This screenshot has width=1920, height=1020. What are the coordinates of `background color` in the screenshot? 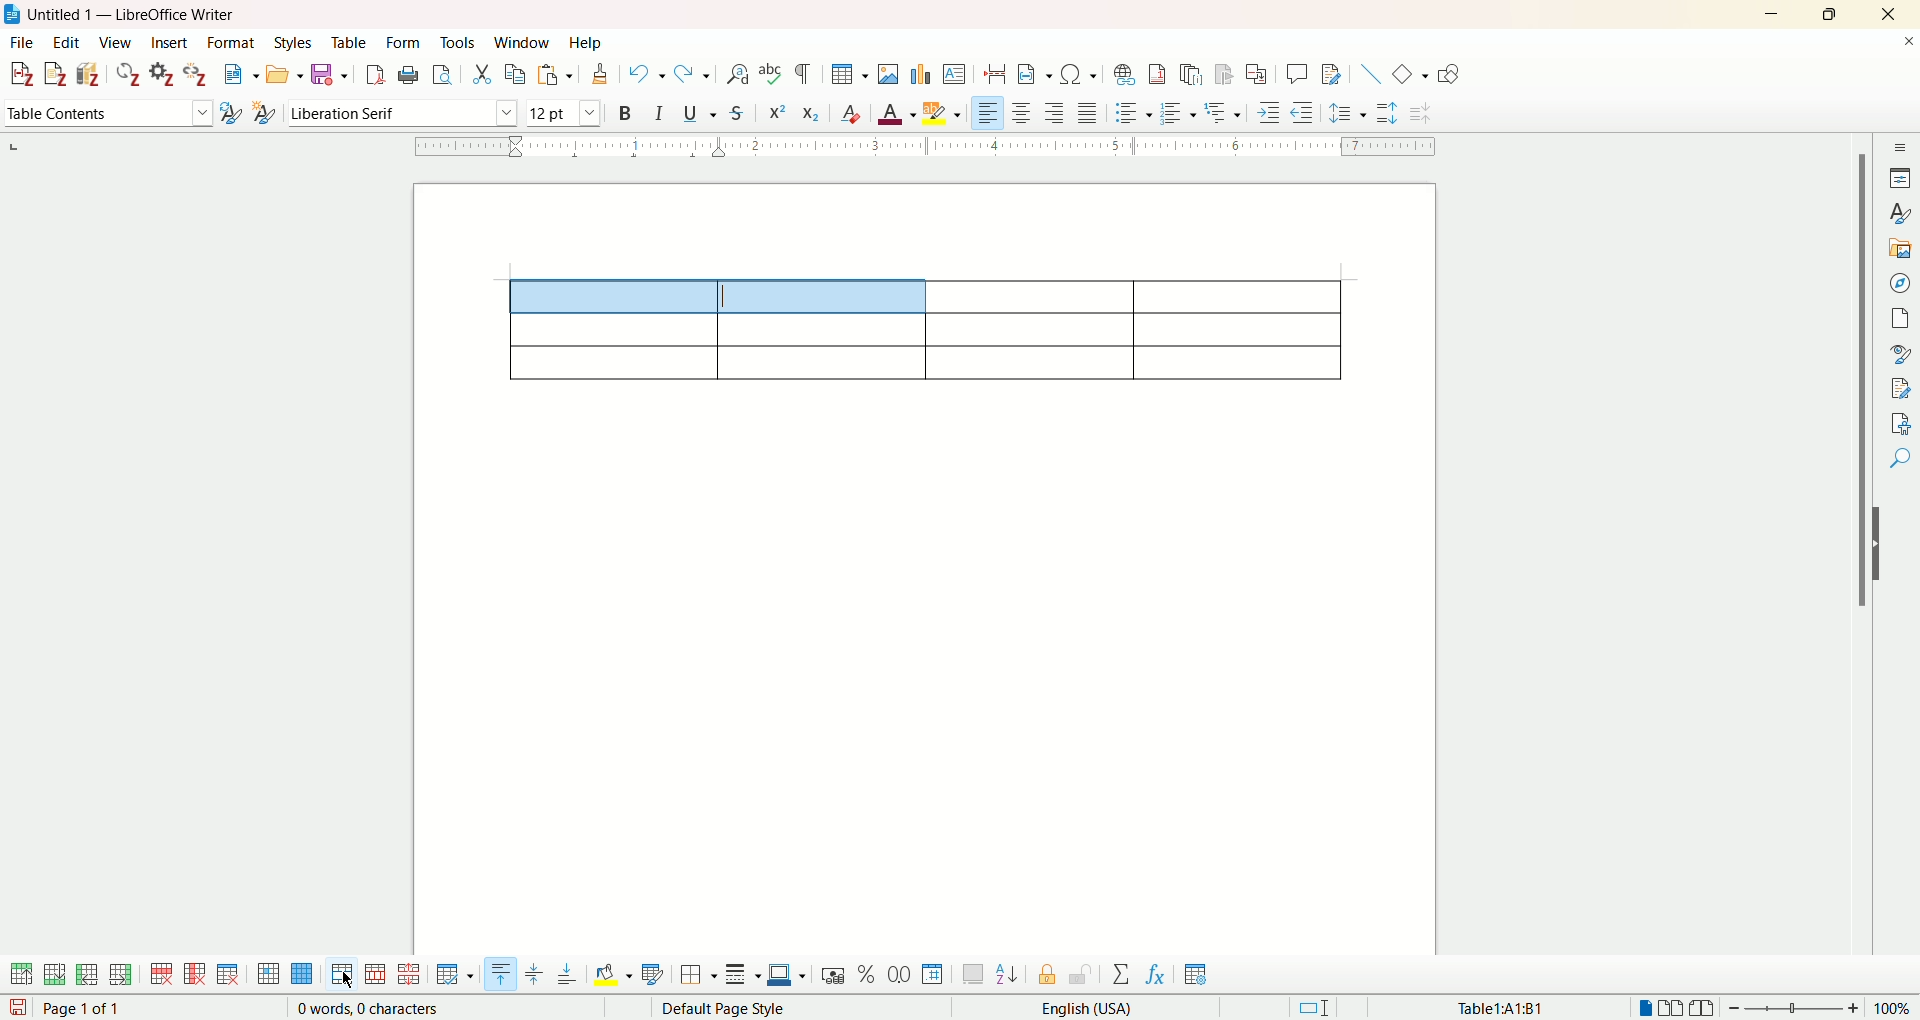 It's located at (614, 975).